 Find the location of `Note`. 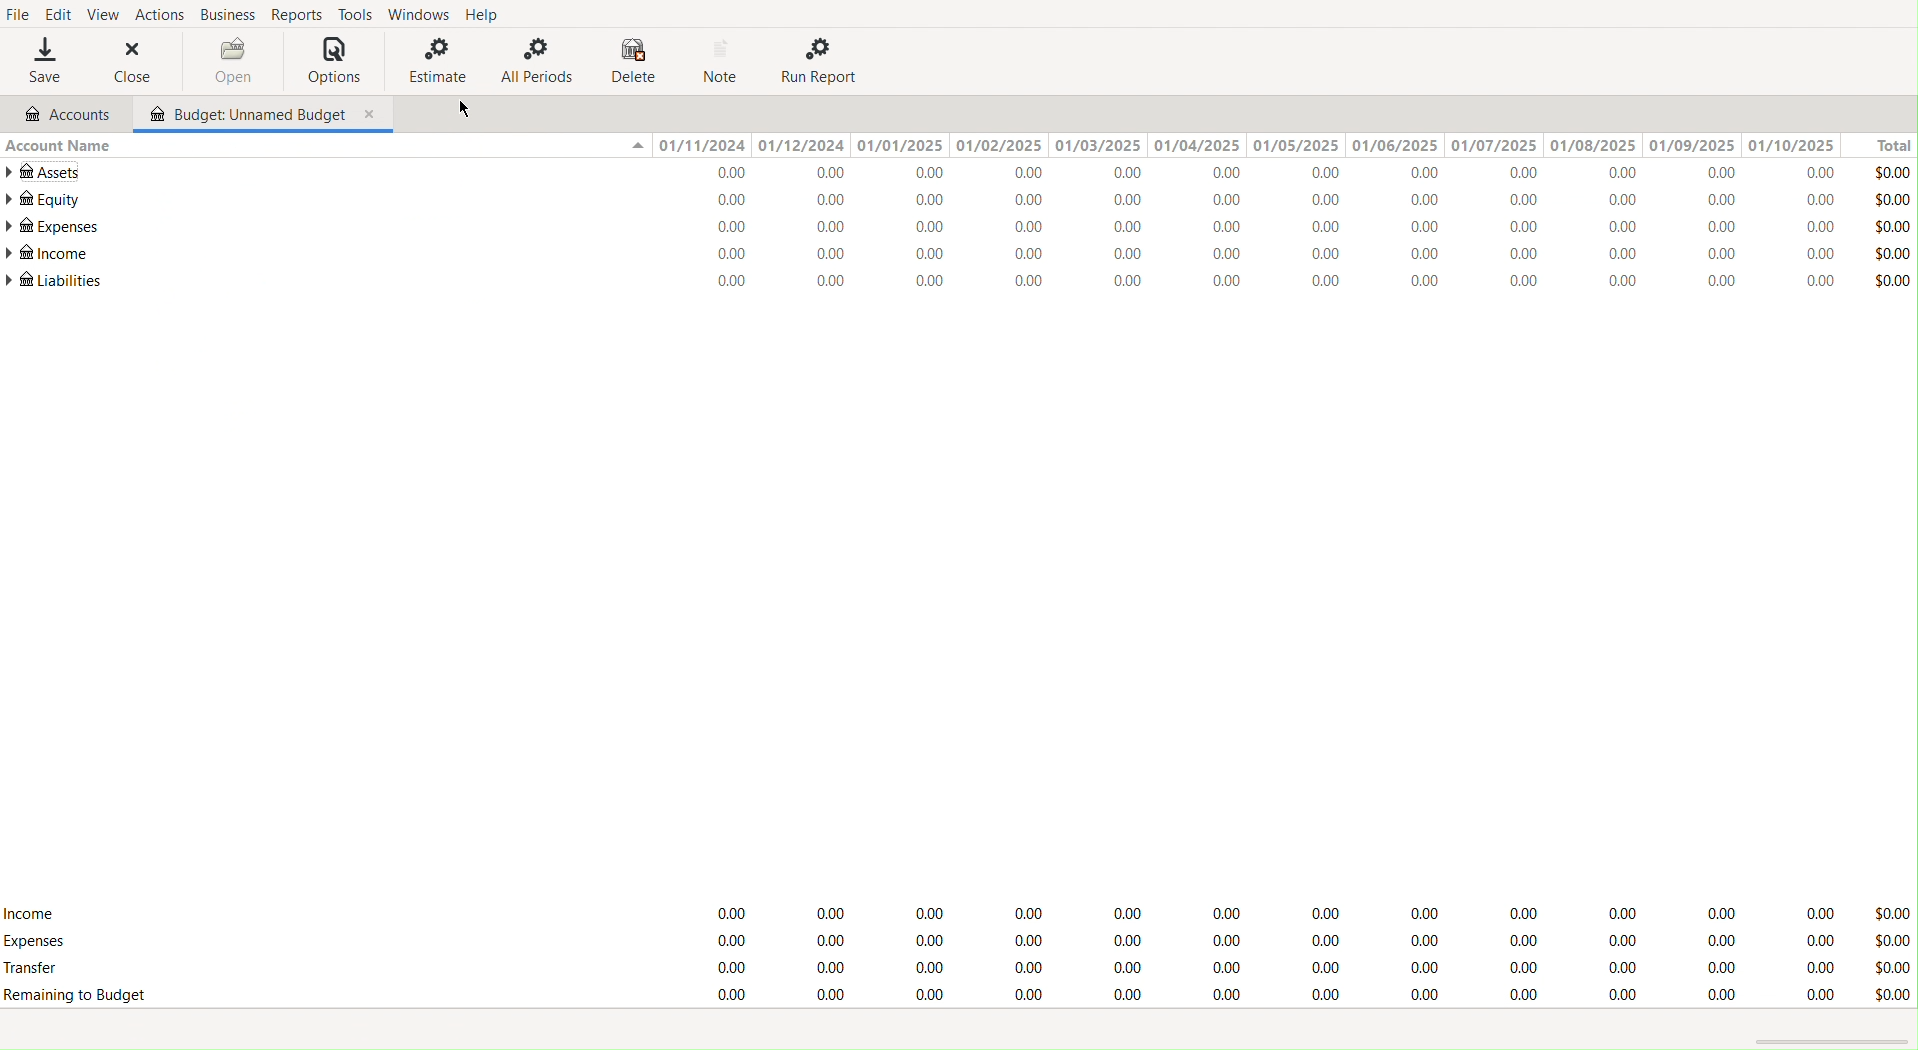

Note is located at coordinates (724, 61).